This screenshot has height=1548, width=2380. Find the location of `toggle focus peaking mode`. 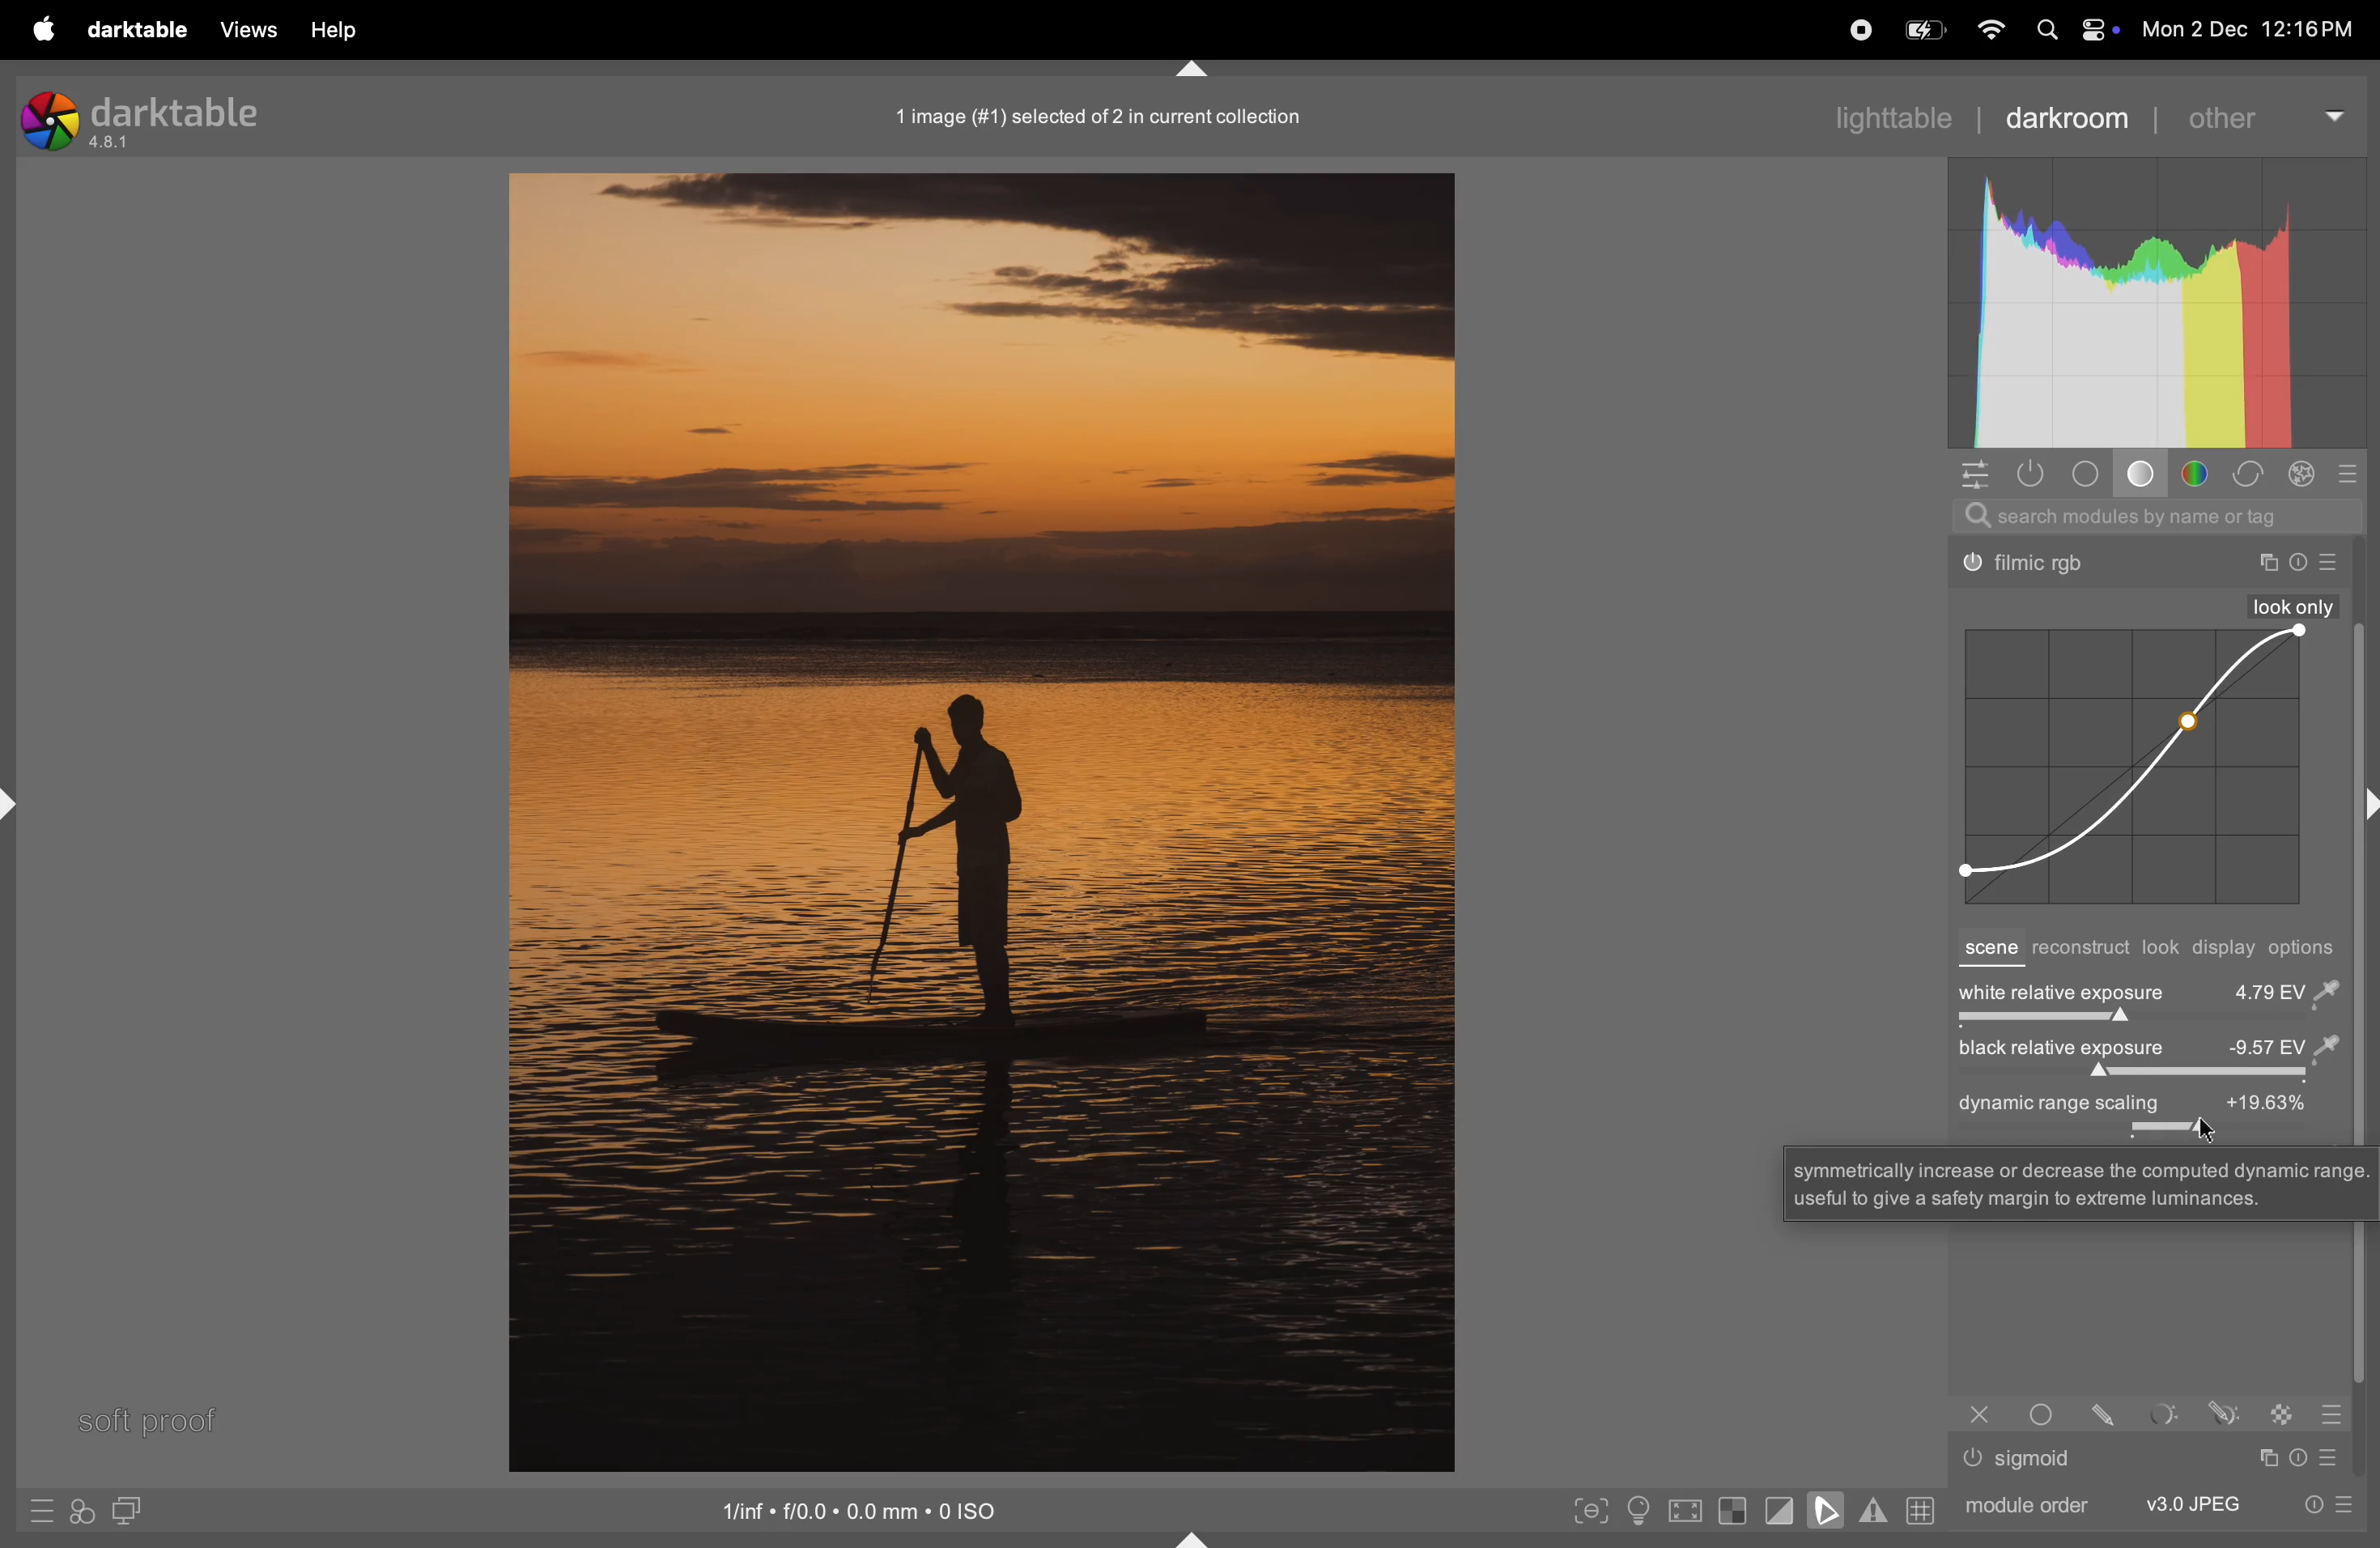

toggle focus peaking mode is located at coordinates (1592, 1508).